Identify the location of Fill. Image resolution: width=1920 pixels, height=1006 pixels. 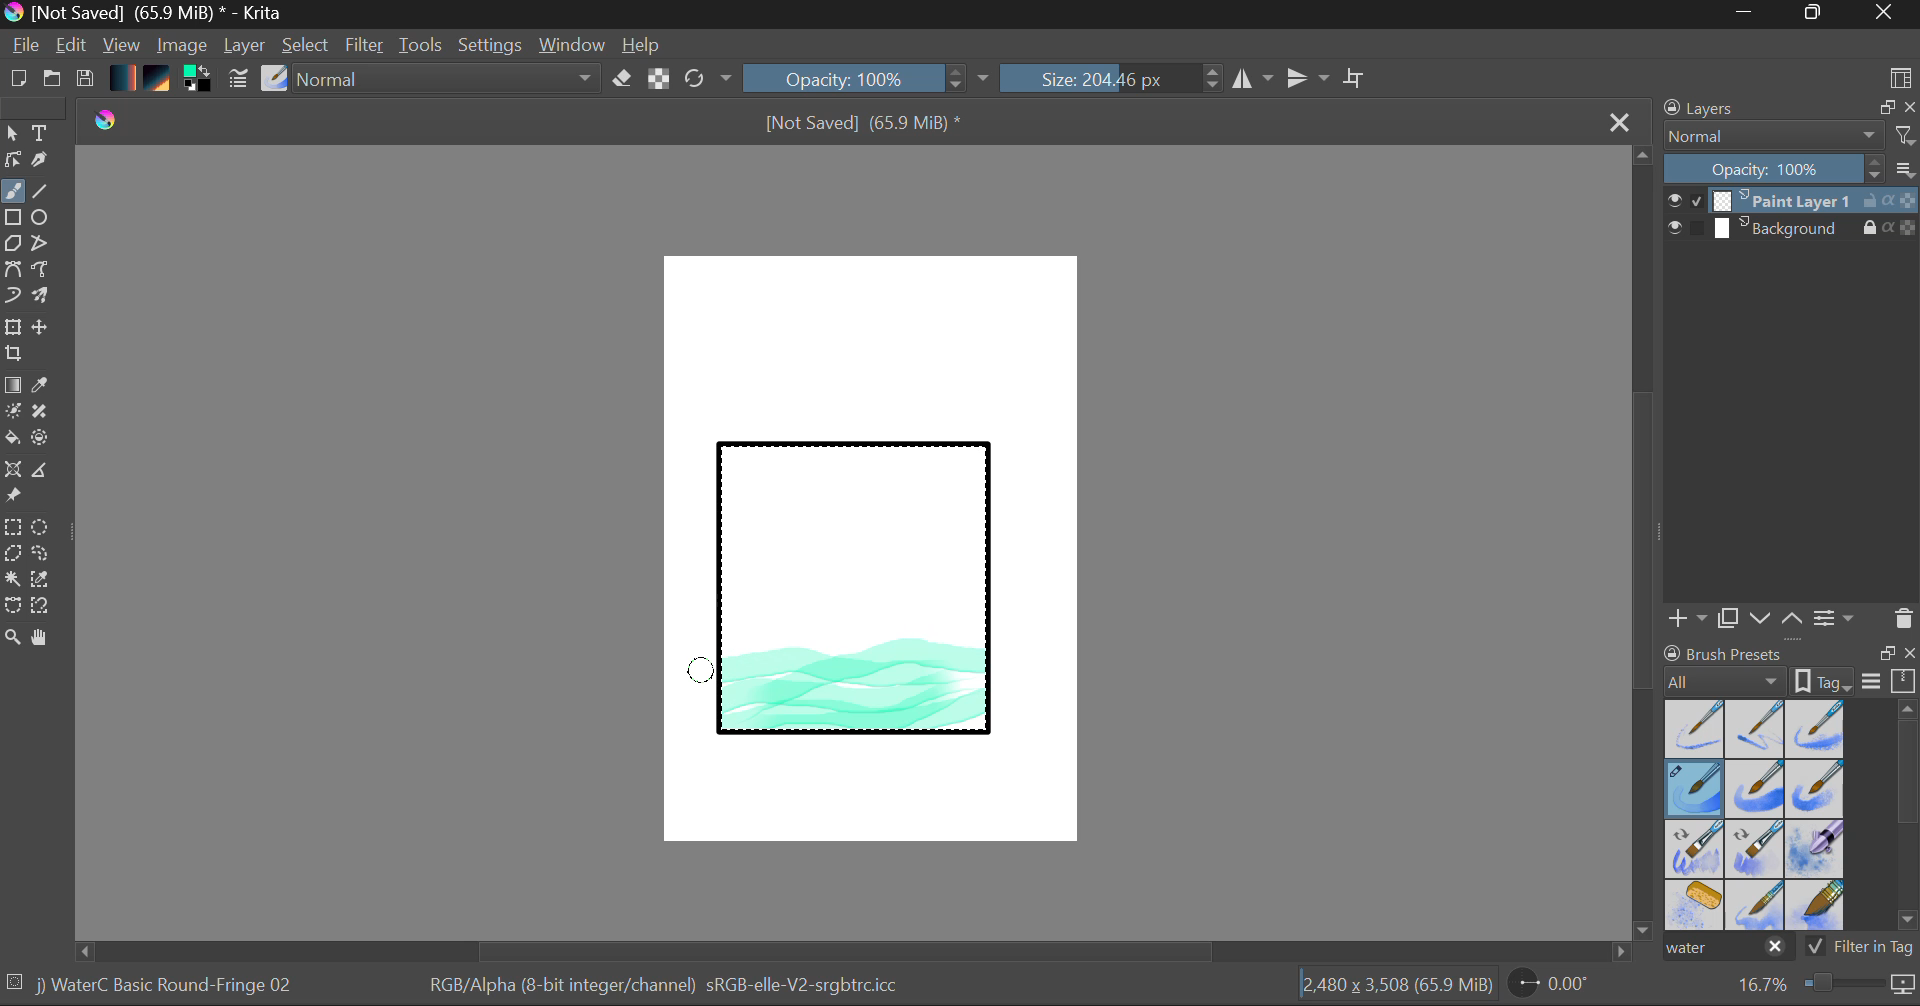
(12, 441).